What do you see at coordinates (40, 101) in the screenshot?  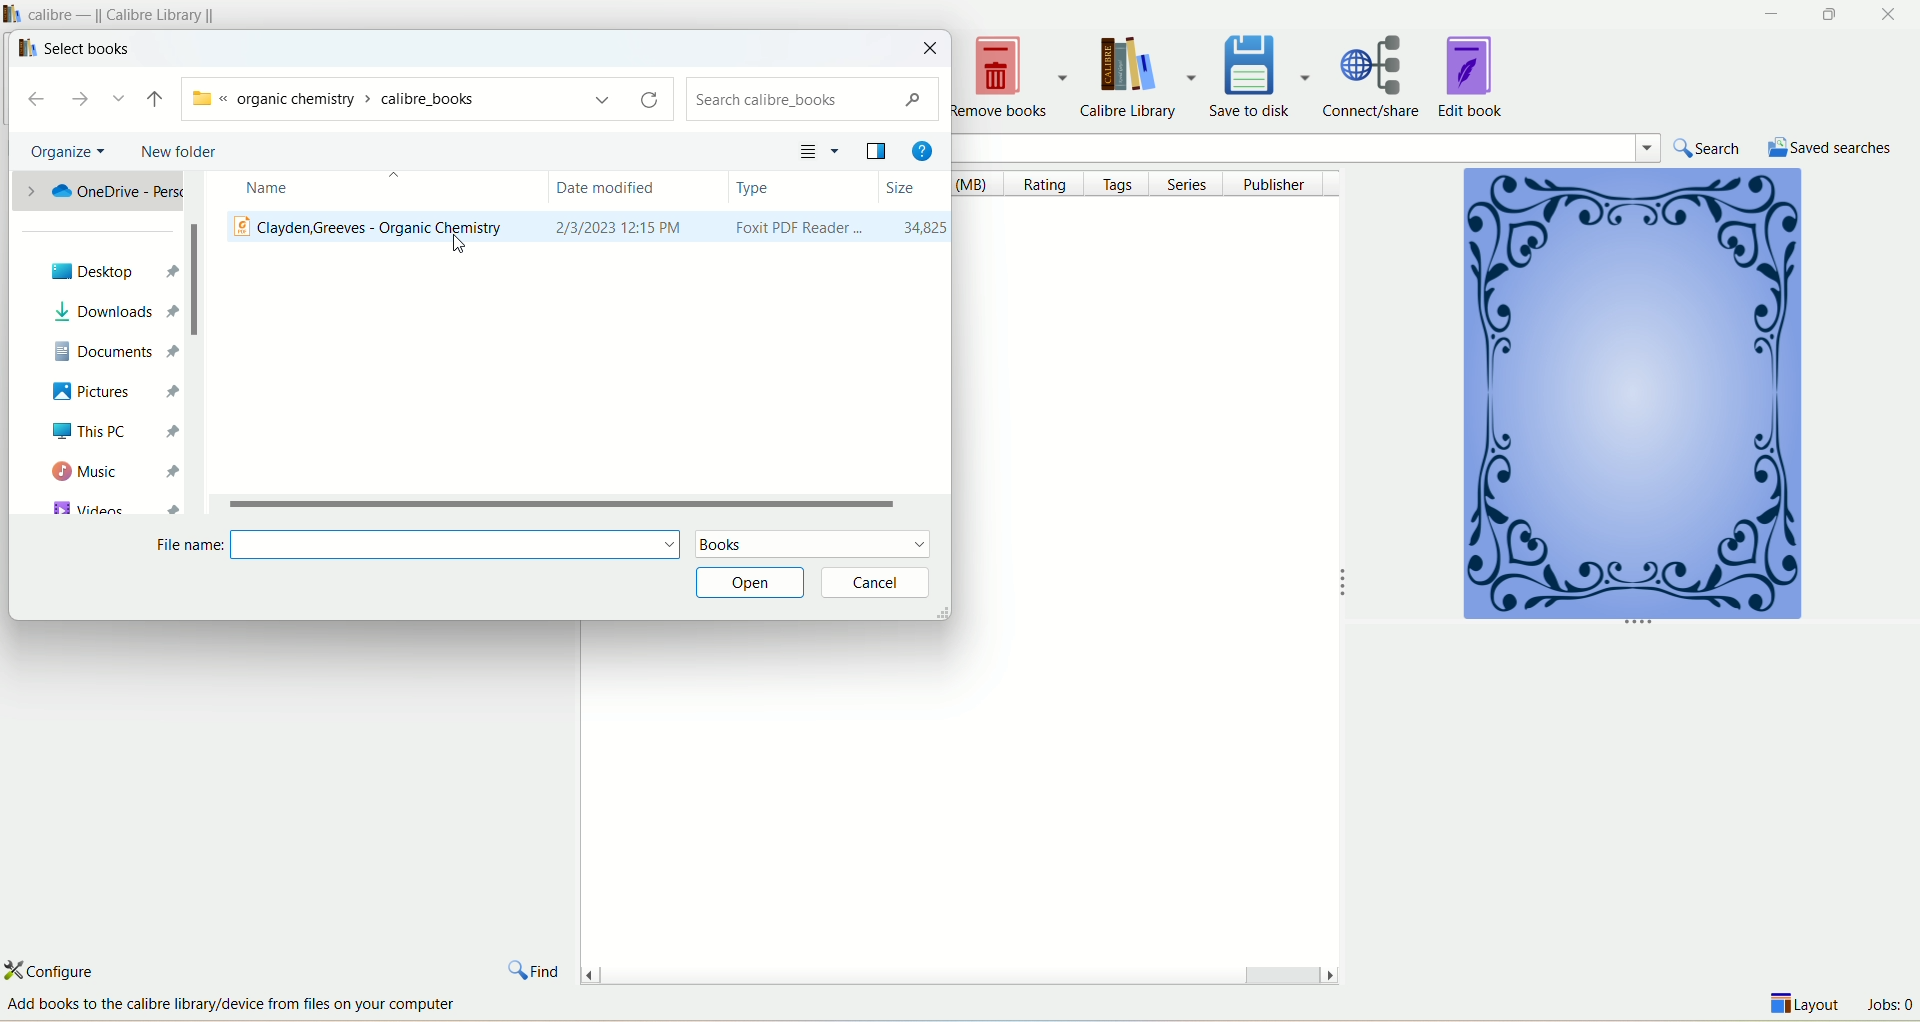 I see `back` at bounding box center [40, 101].